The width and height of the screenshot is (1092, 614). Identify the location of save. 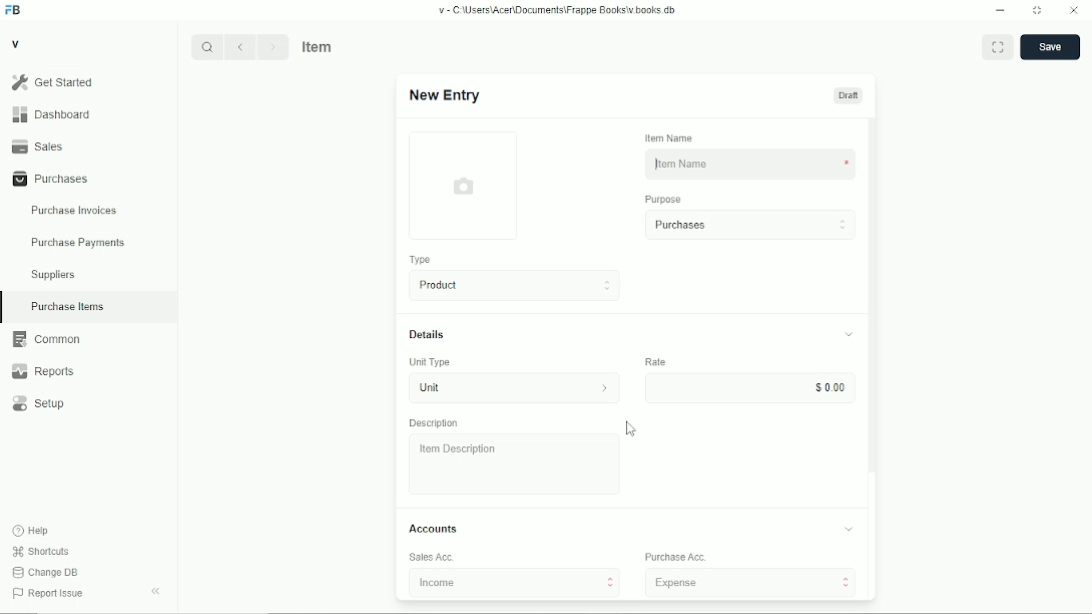
(1051, 47).